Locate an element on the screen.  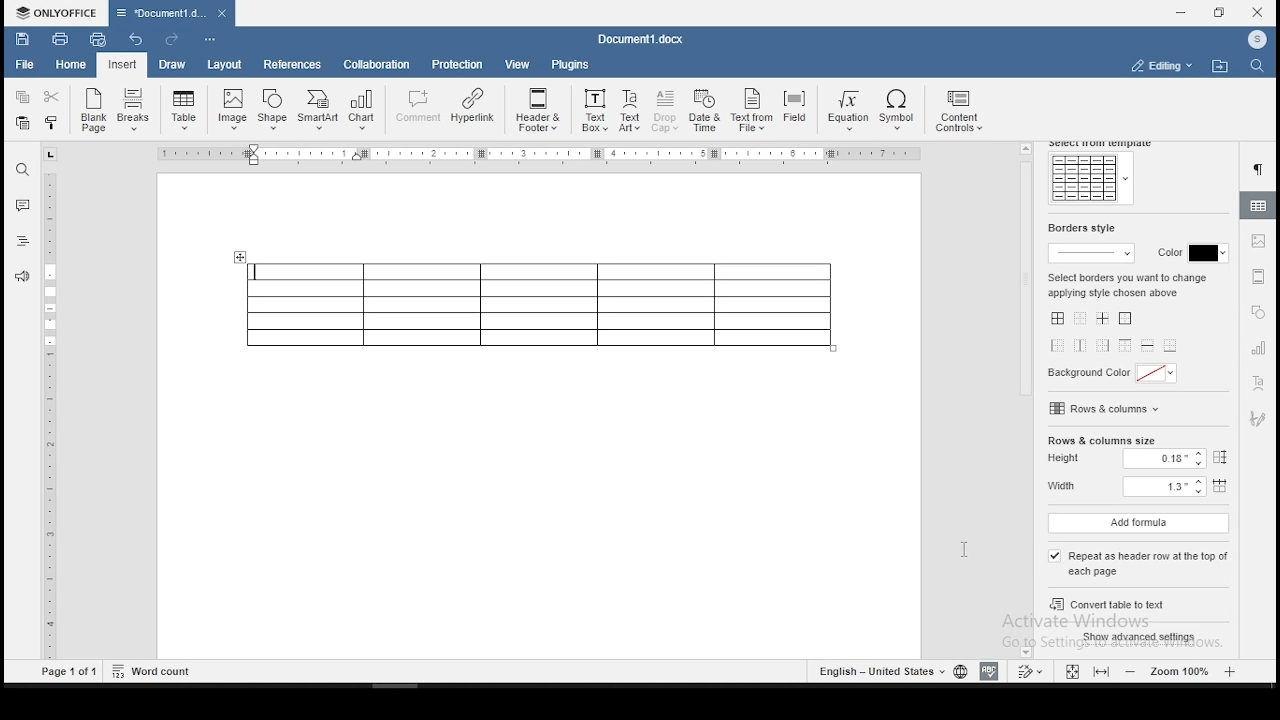
open file location is located at coordinates (1220, 66).